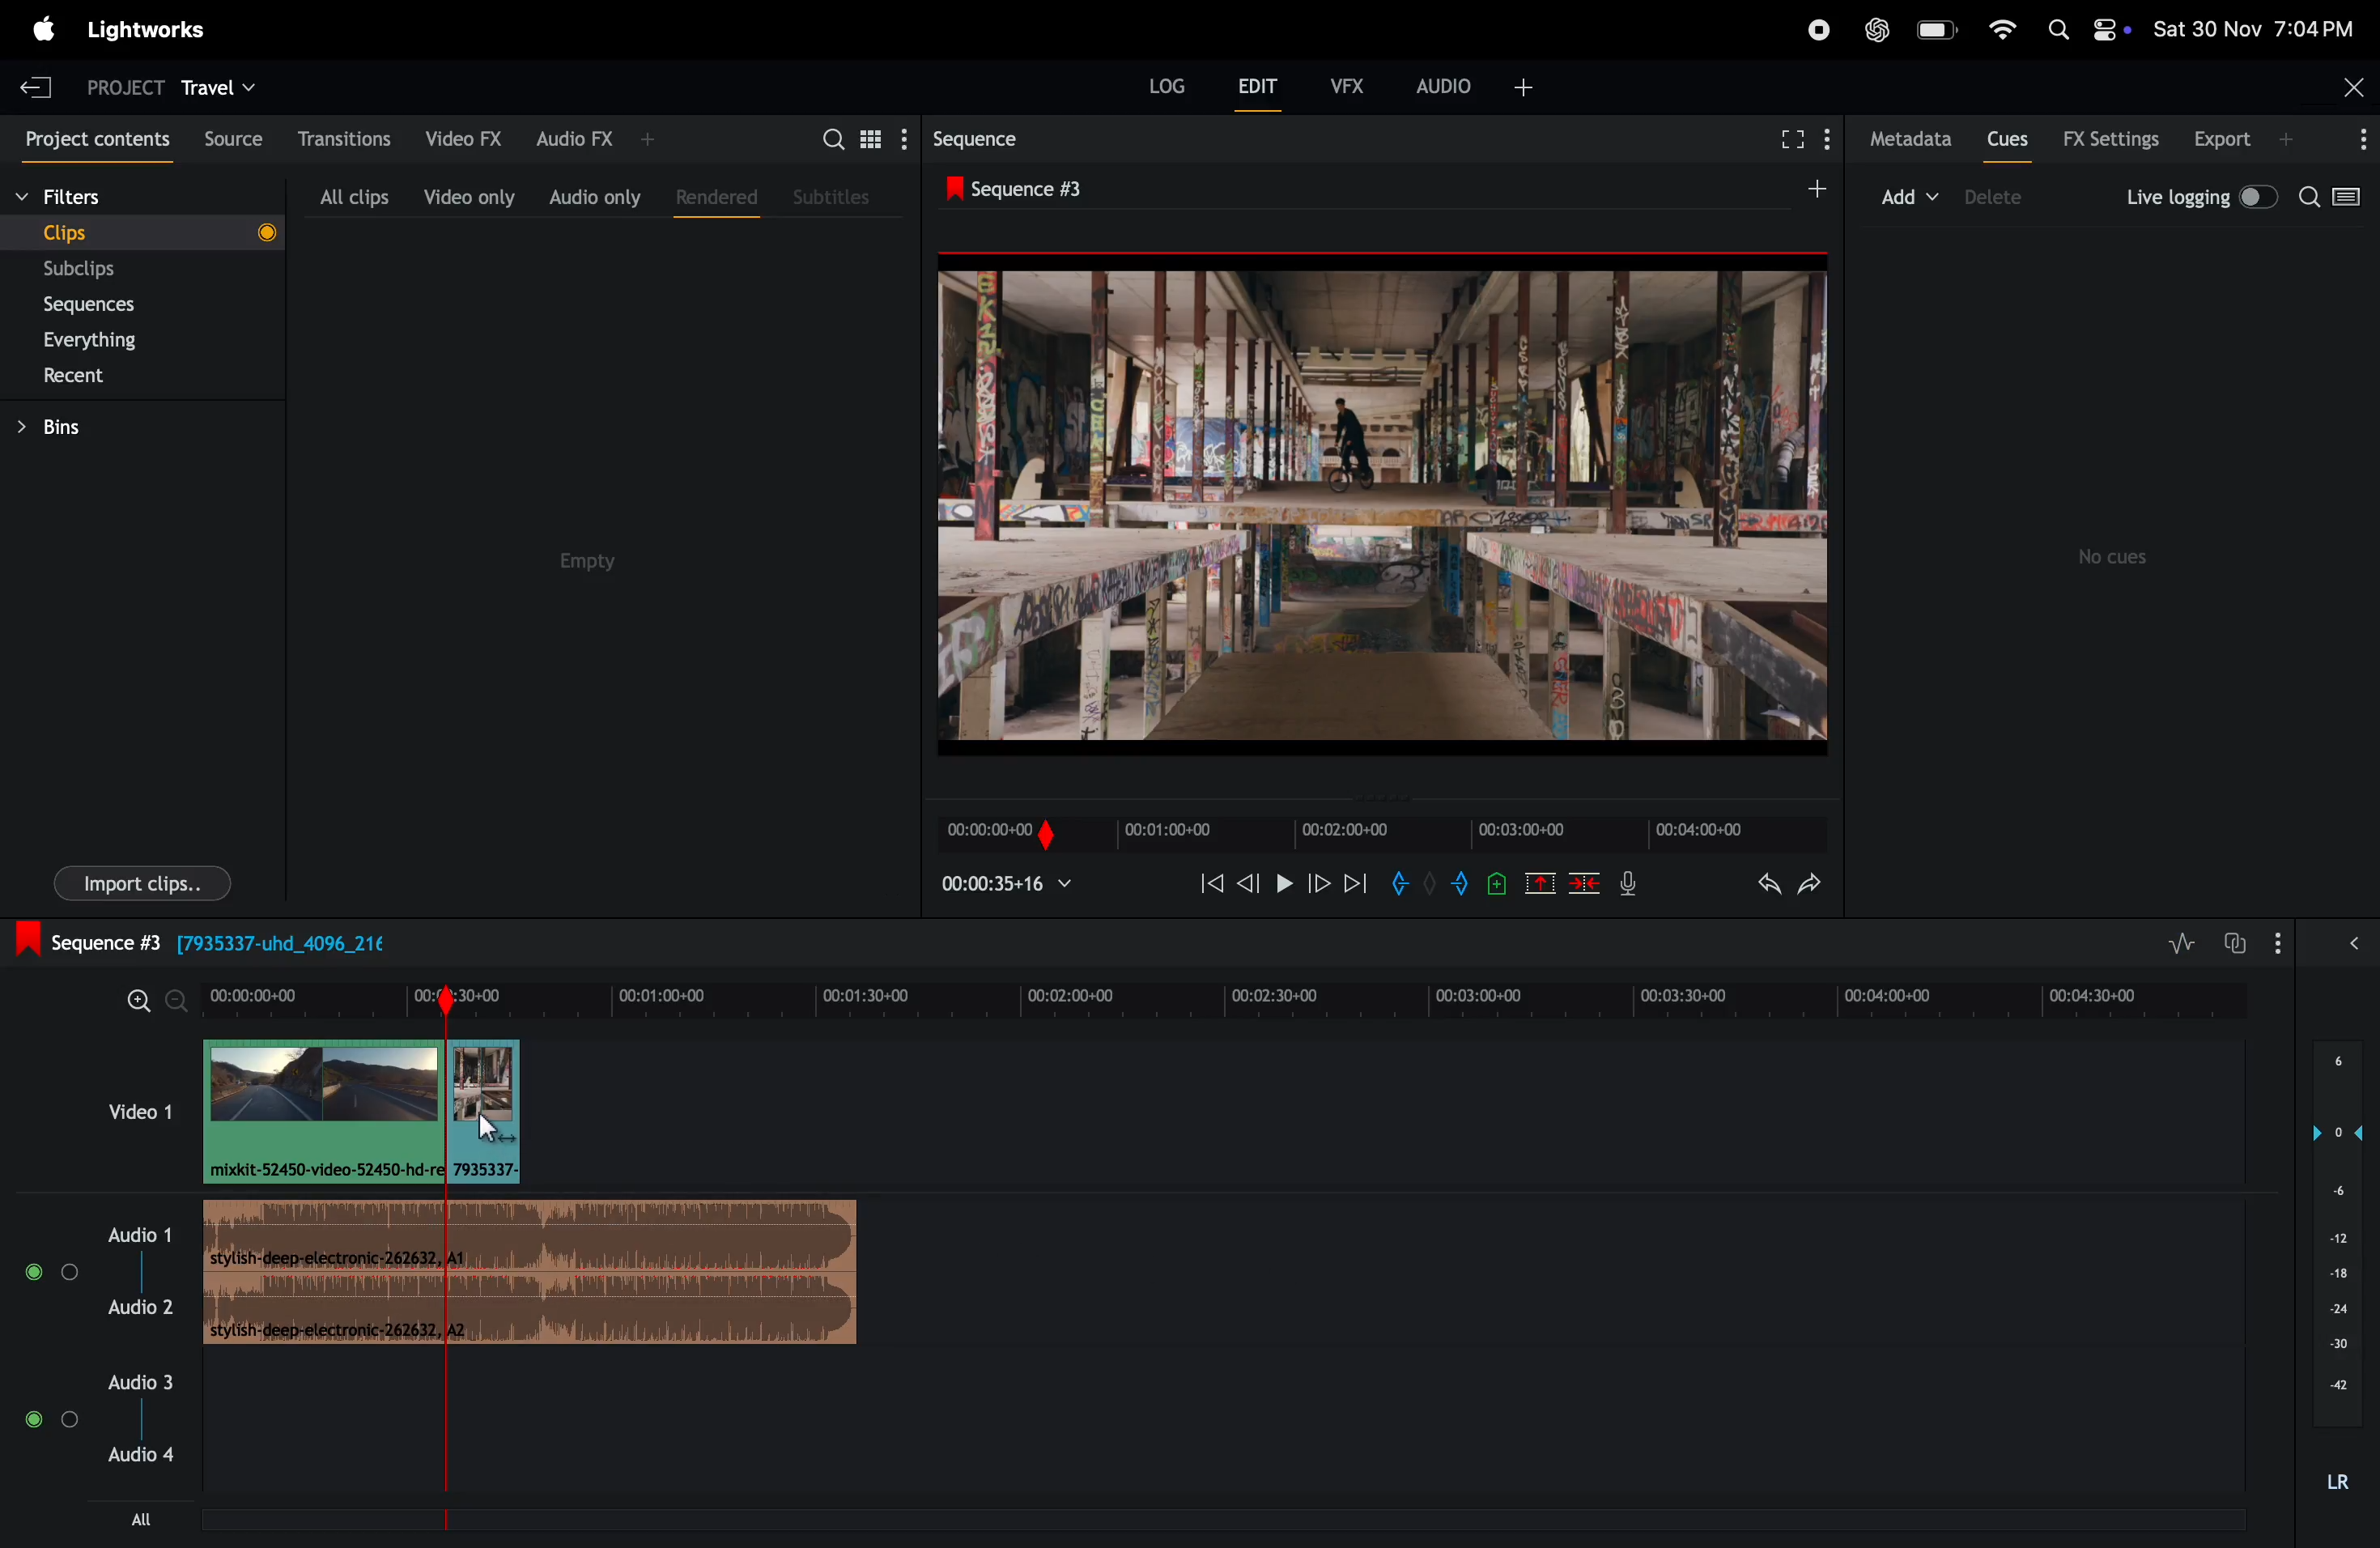 This screenshot has width=2380, height=1548. Describe the element at coordinates (111, 269) in the screenshot. I see `subclips` at that location.